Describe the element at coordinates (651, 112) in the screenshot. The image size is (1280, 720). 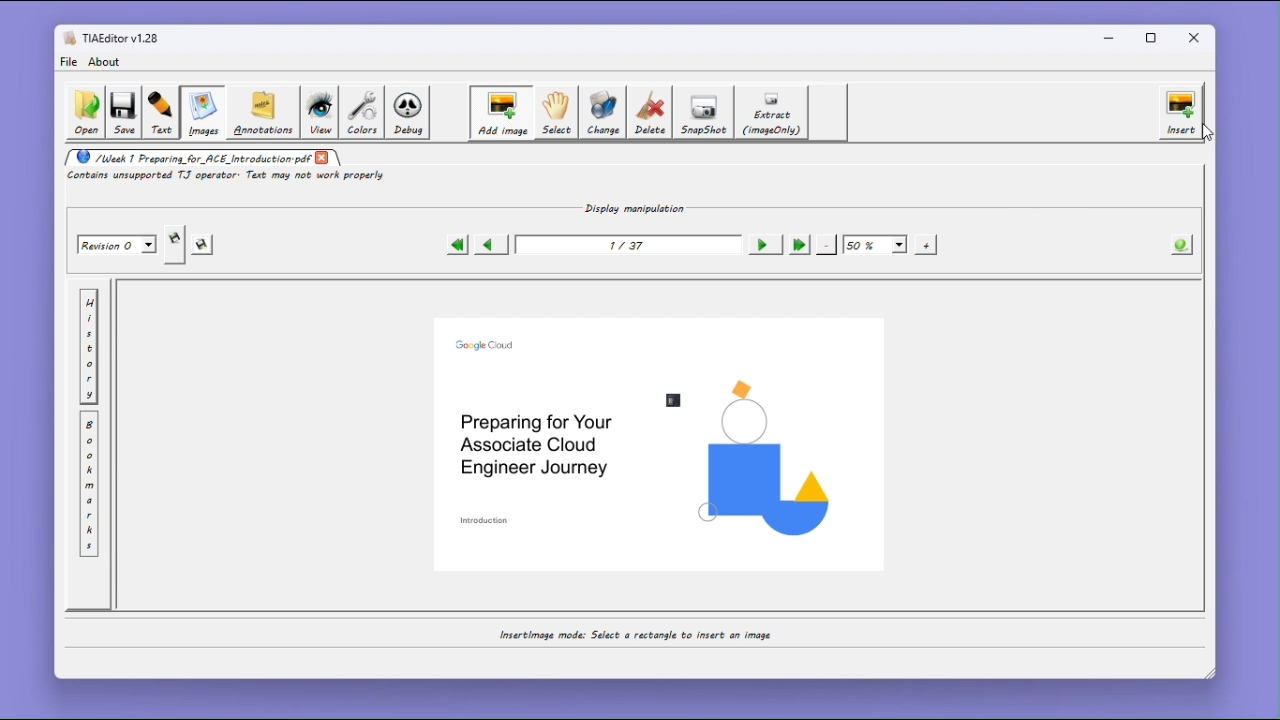
I see `Delete ` at that location.